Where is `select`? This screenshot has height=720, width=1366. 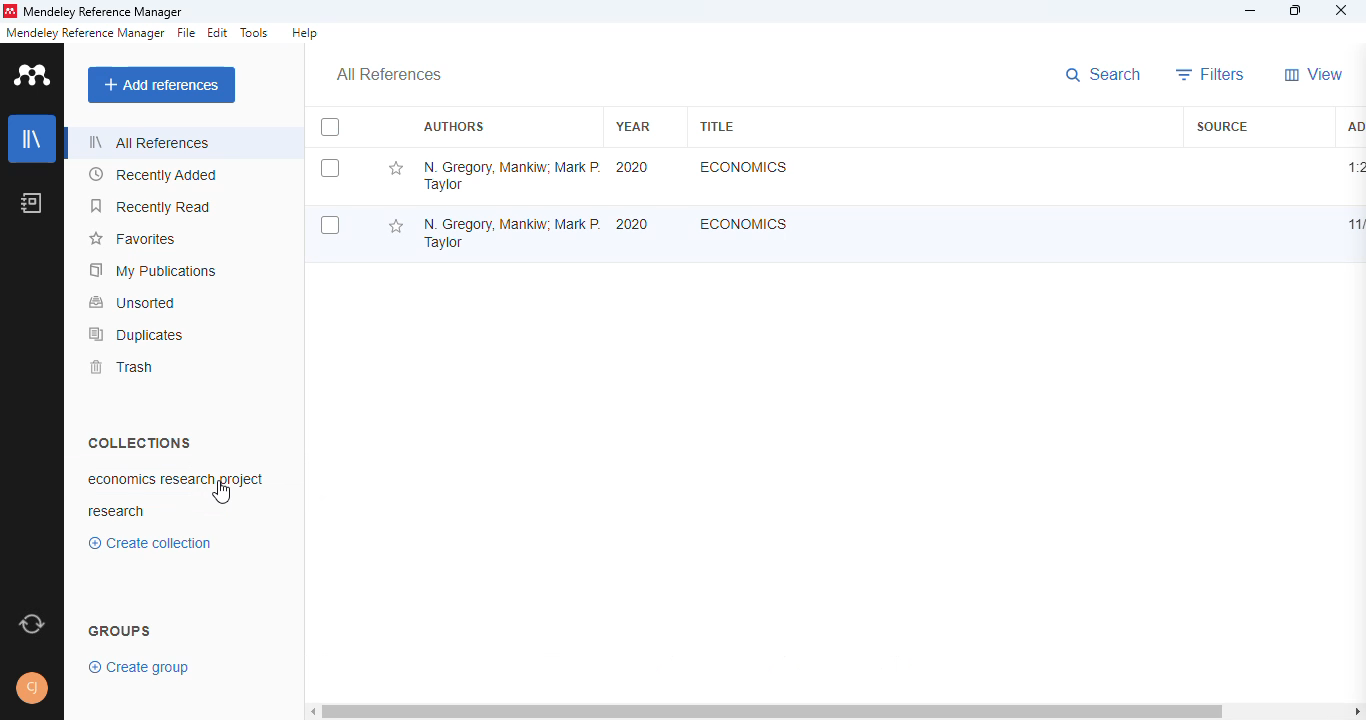 select is located at coordinates (330, 168).